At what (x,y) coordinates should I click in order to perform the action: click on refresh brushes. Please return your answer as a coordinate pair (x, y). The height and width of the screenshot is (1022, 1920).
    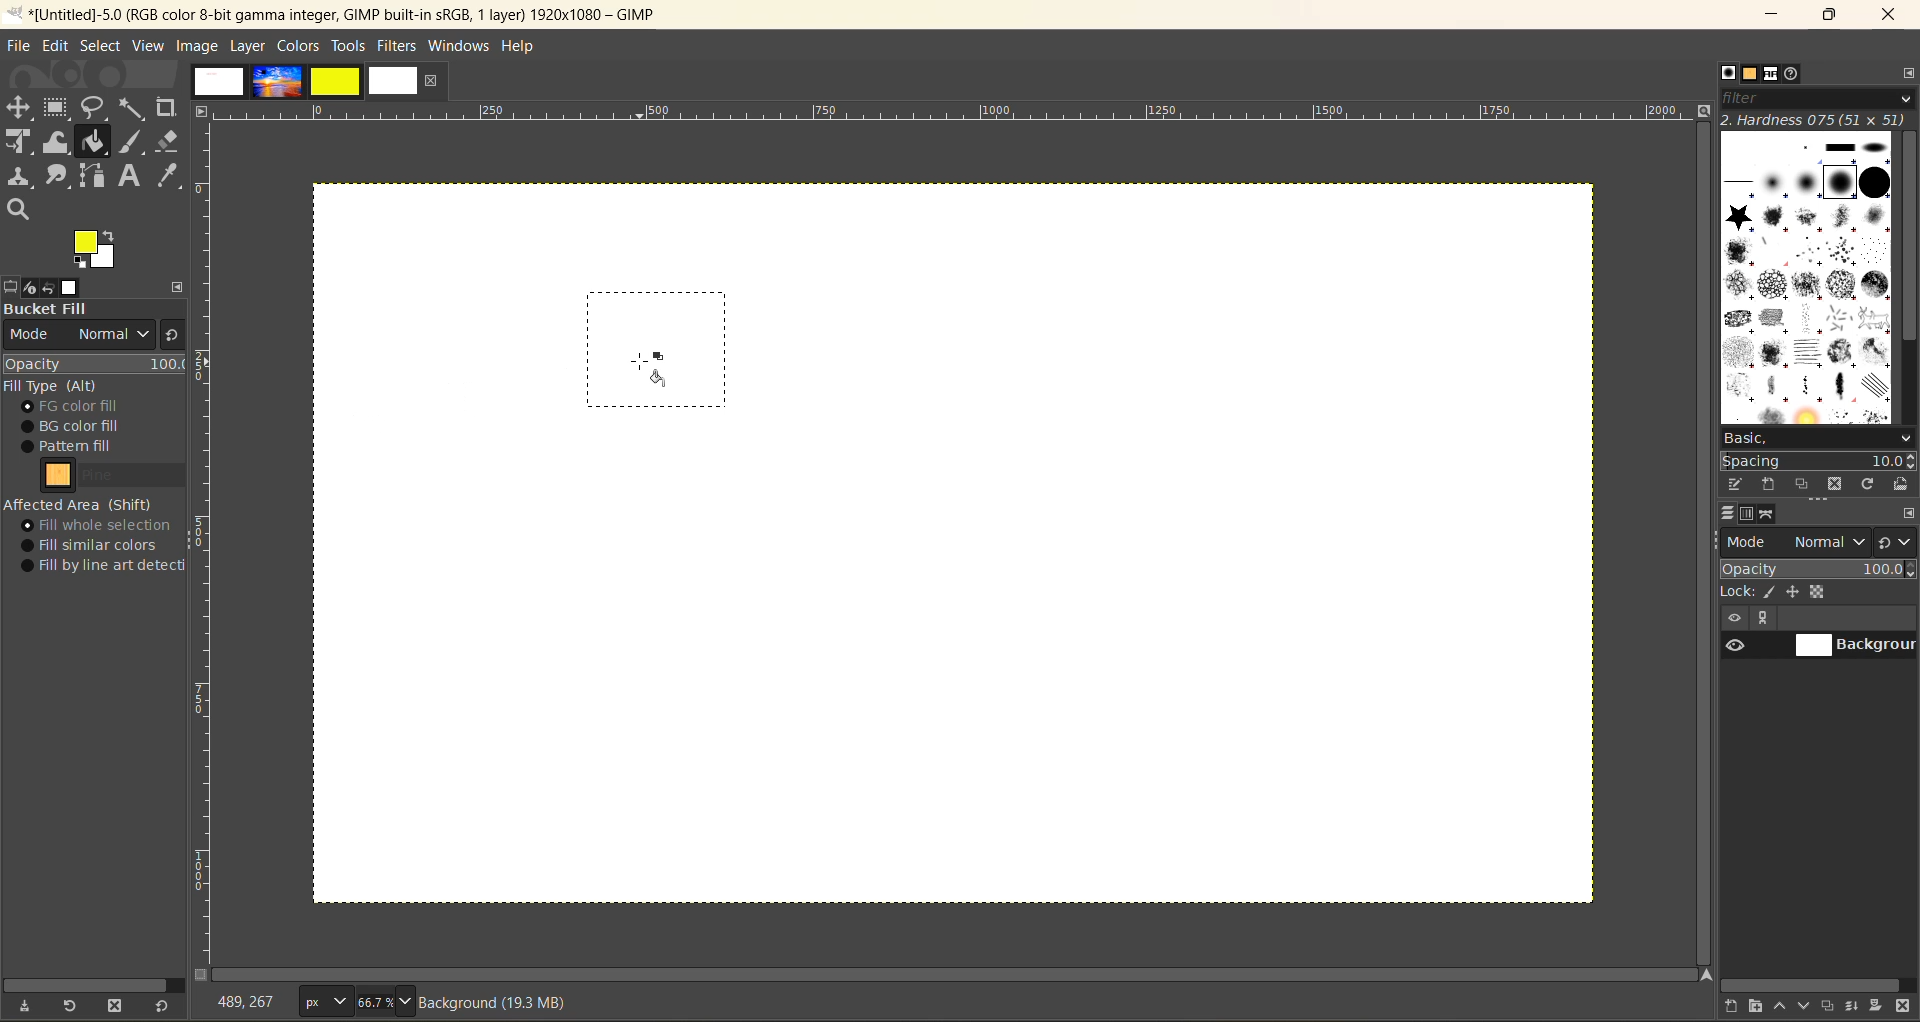
    Looking at the image, I should click on (1867, 484).